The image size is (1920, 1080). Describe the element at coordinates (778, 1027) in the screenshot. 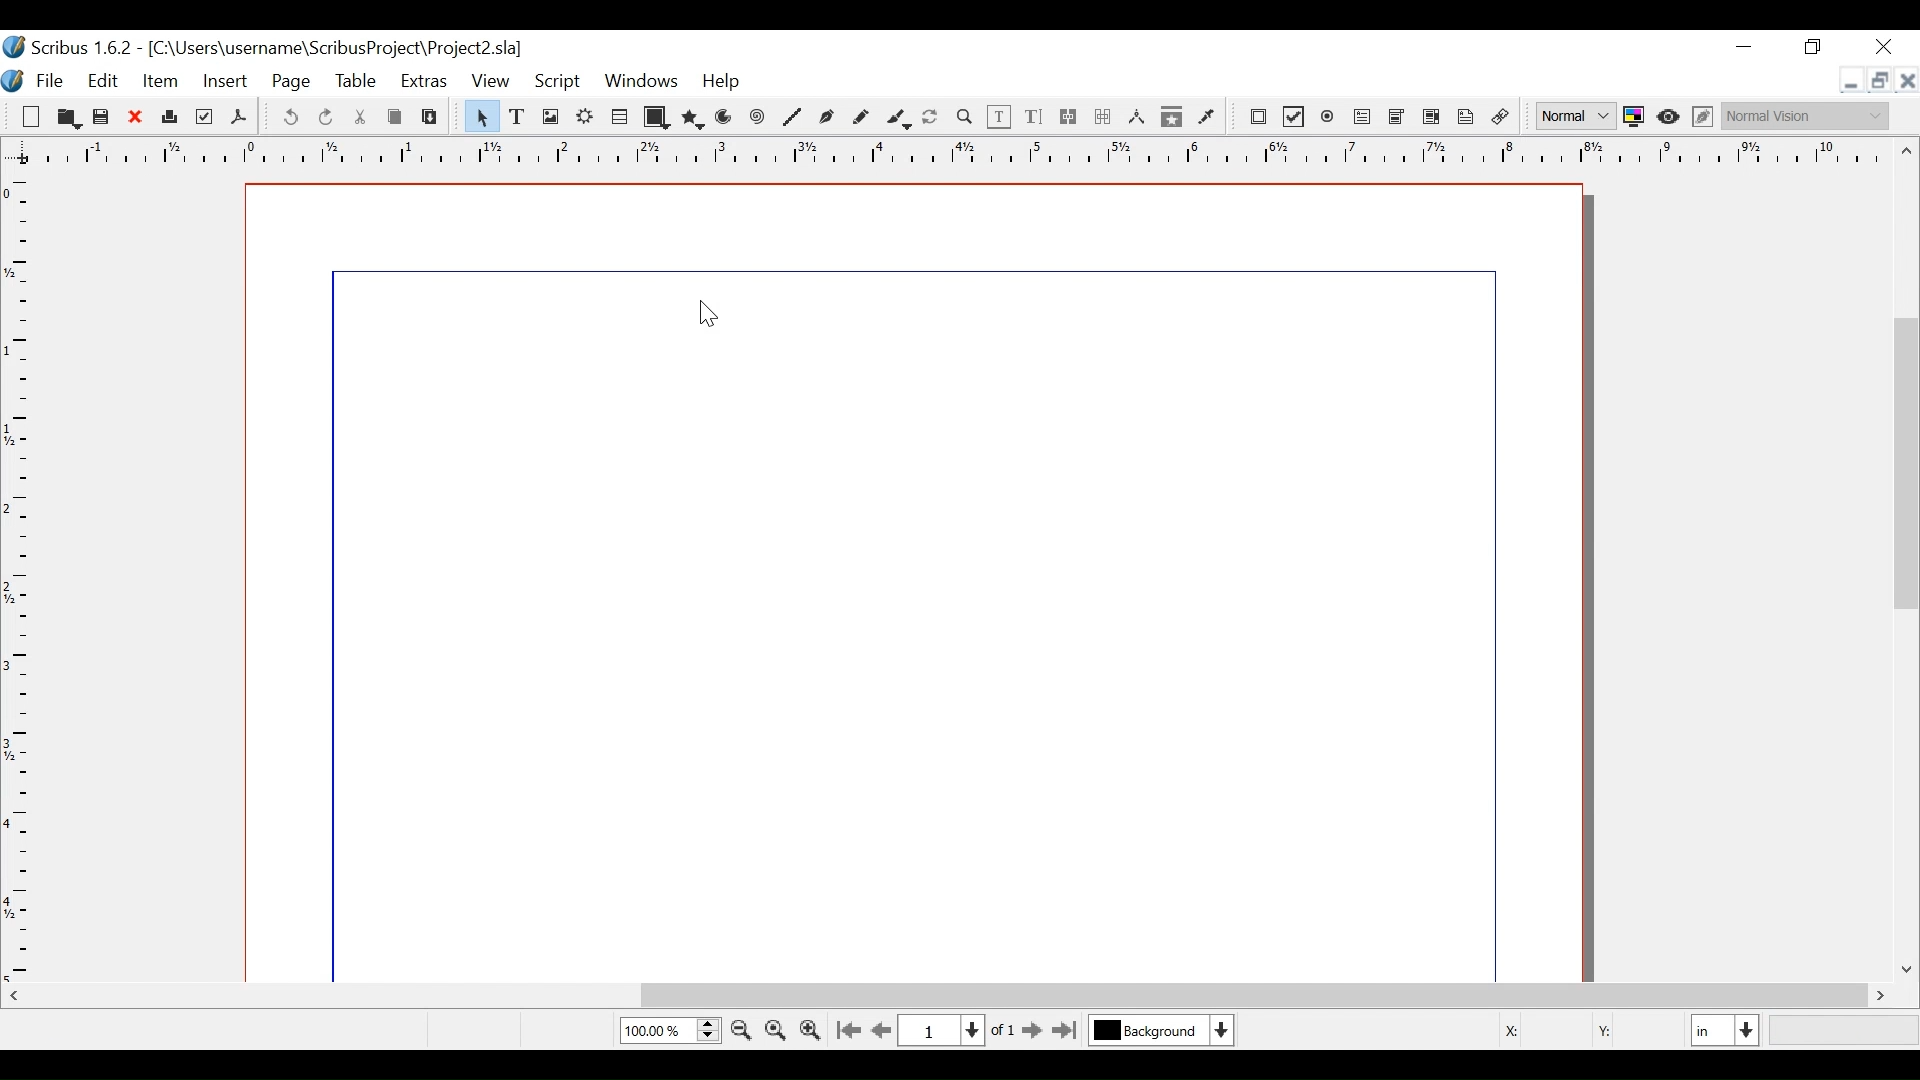

I see `Zoom to 100` at that location.